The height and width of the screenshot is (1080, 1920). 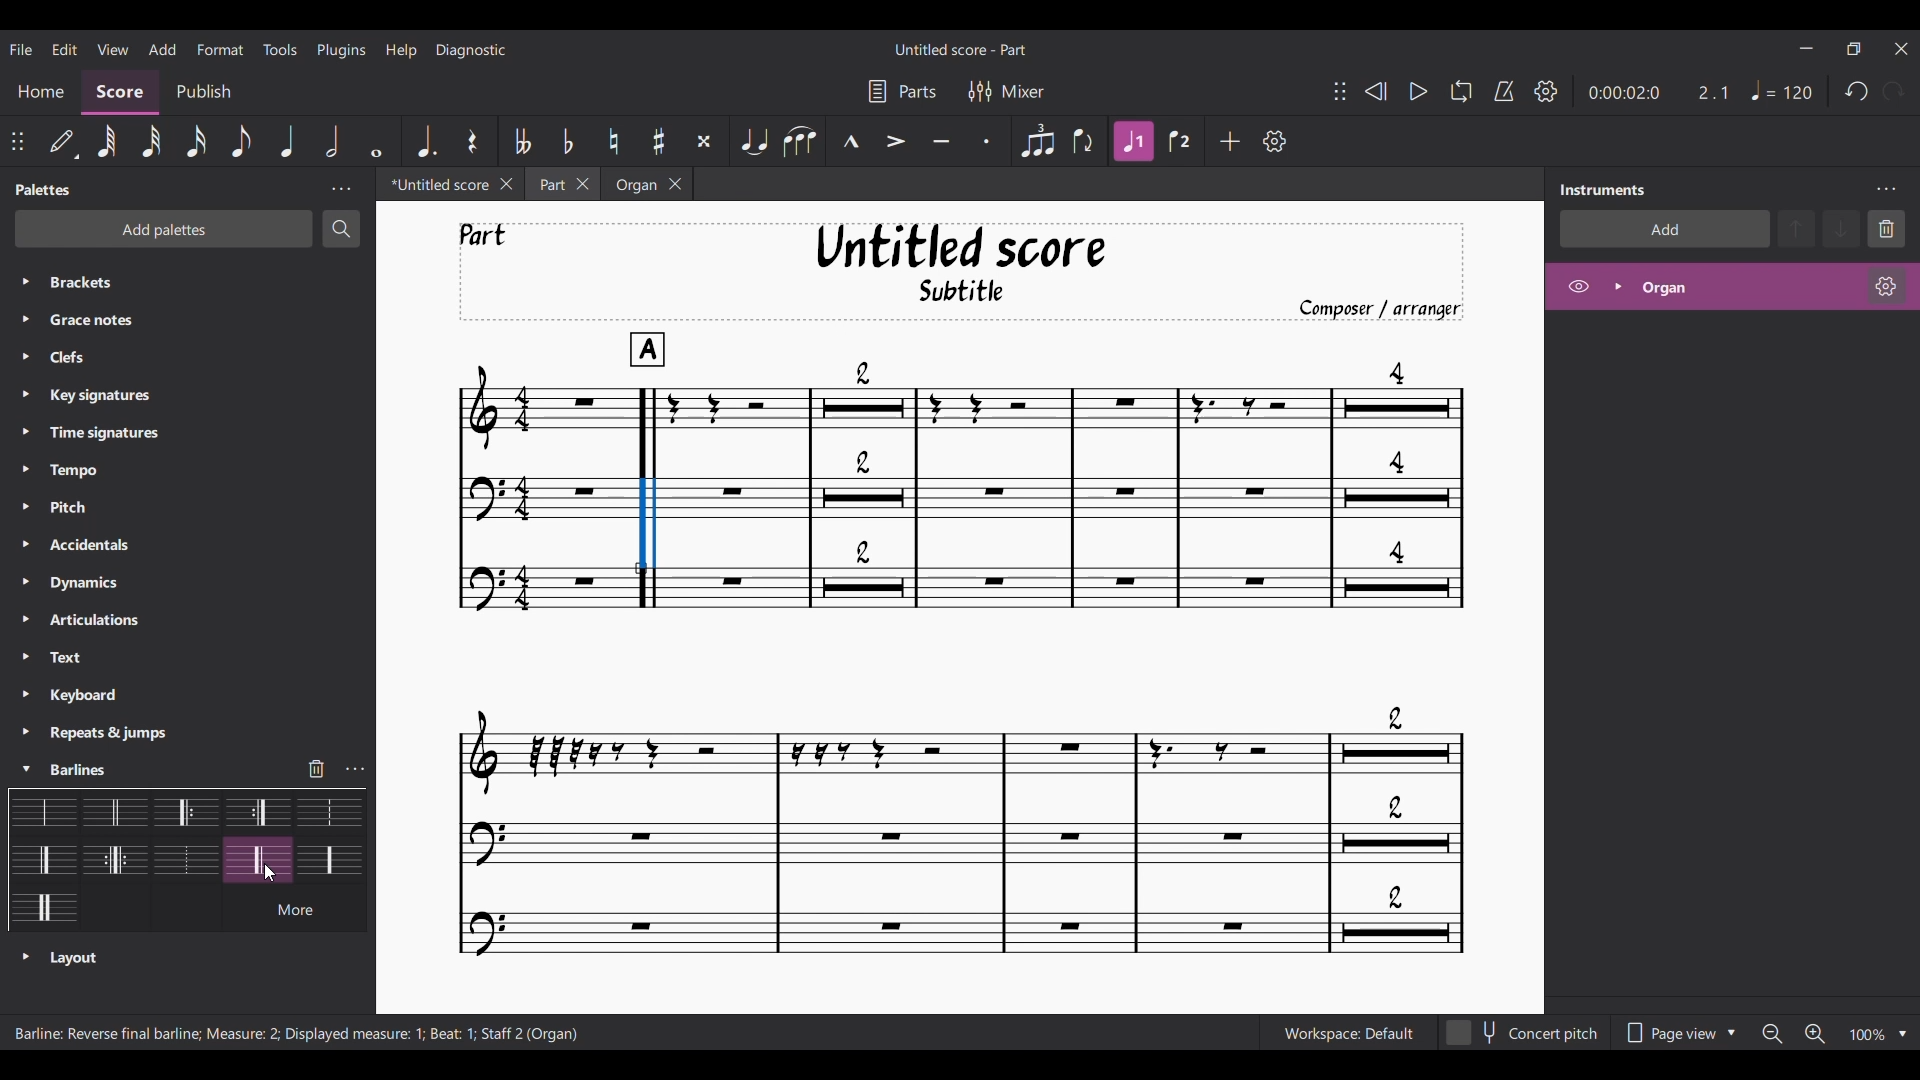 What do you see at coordinates (851, 141) in the screenshot?
I see `Marcato` at bounding box center [851, 141].